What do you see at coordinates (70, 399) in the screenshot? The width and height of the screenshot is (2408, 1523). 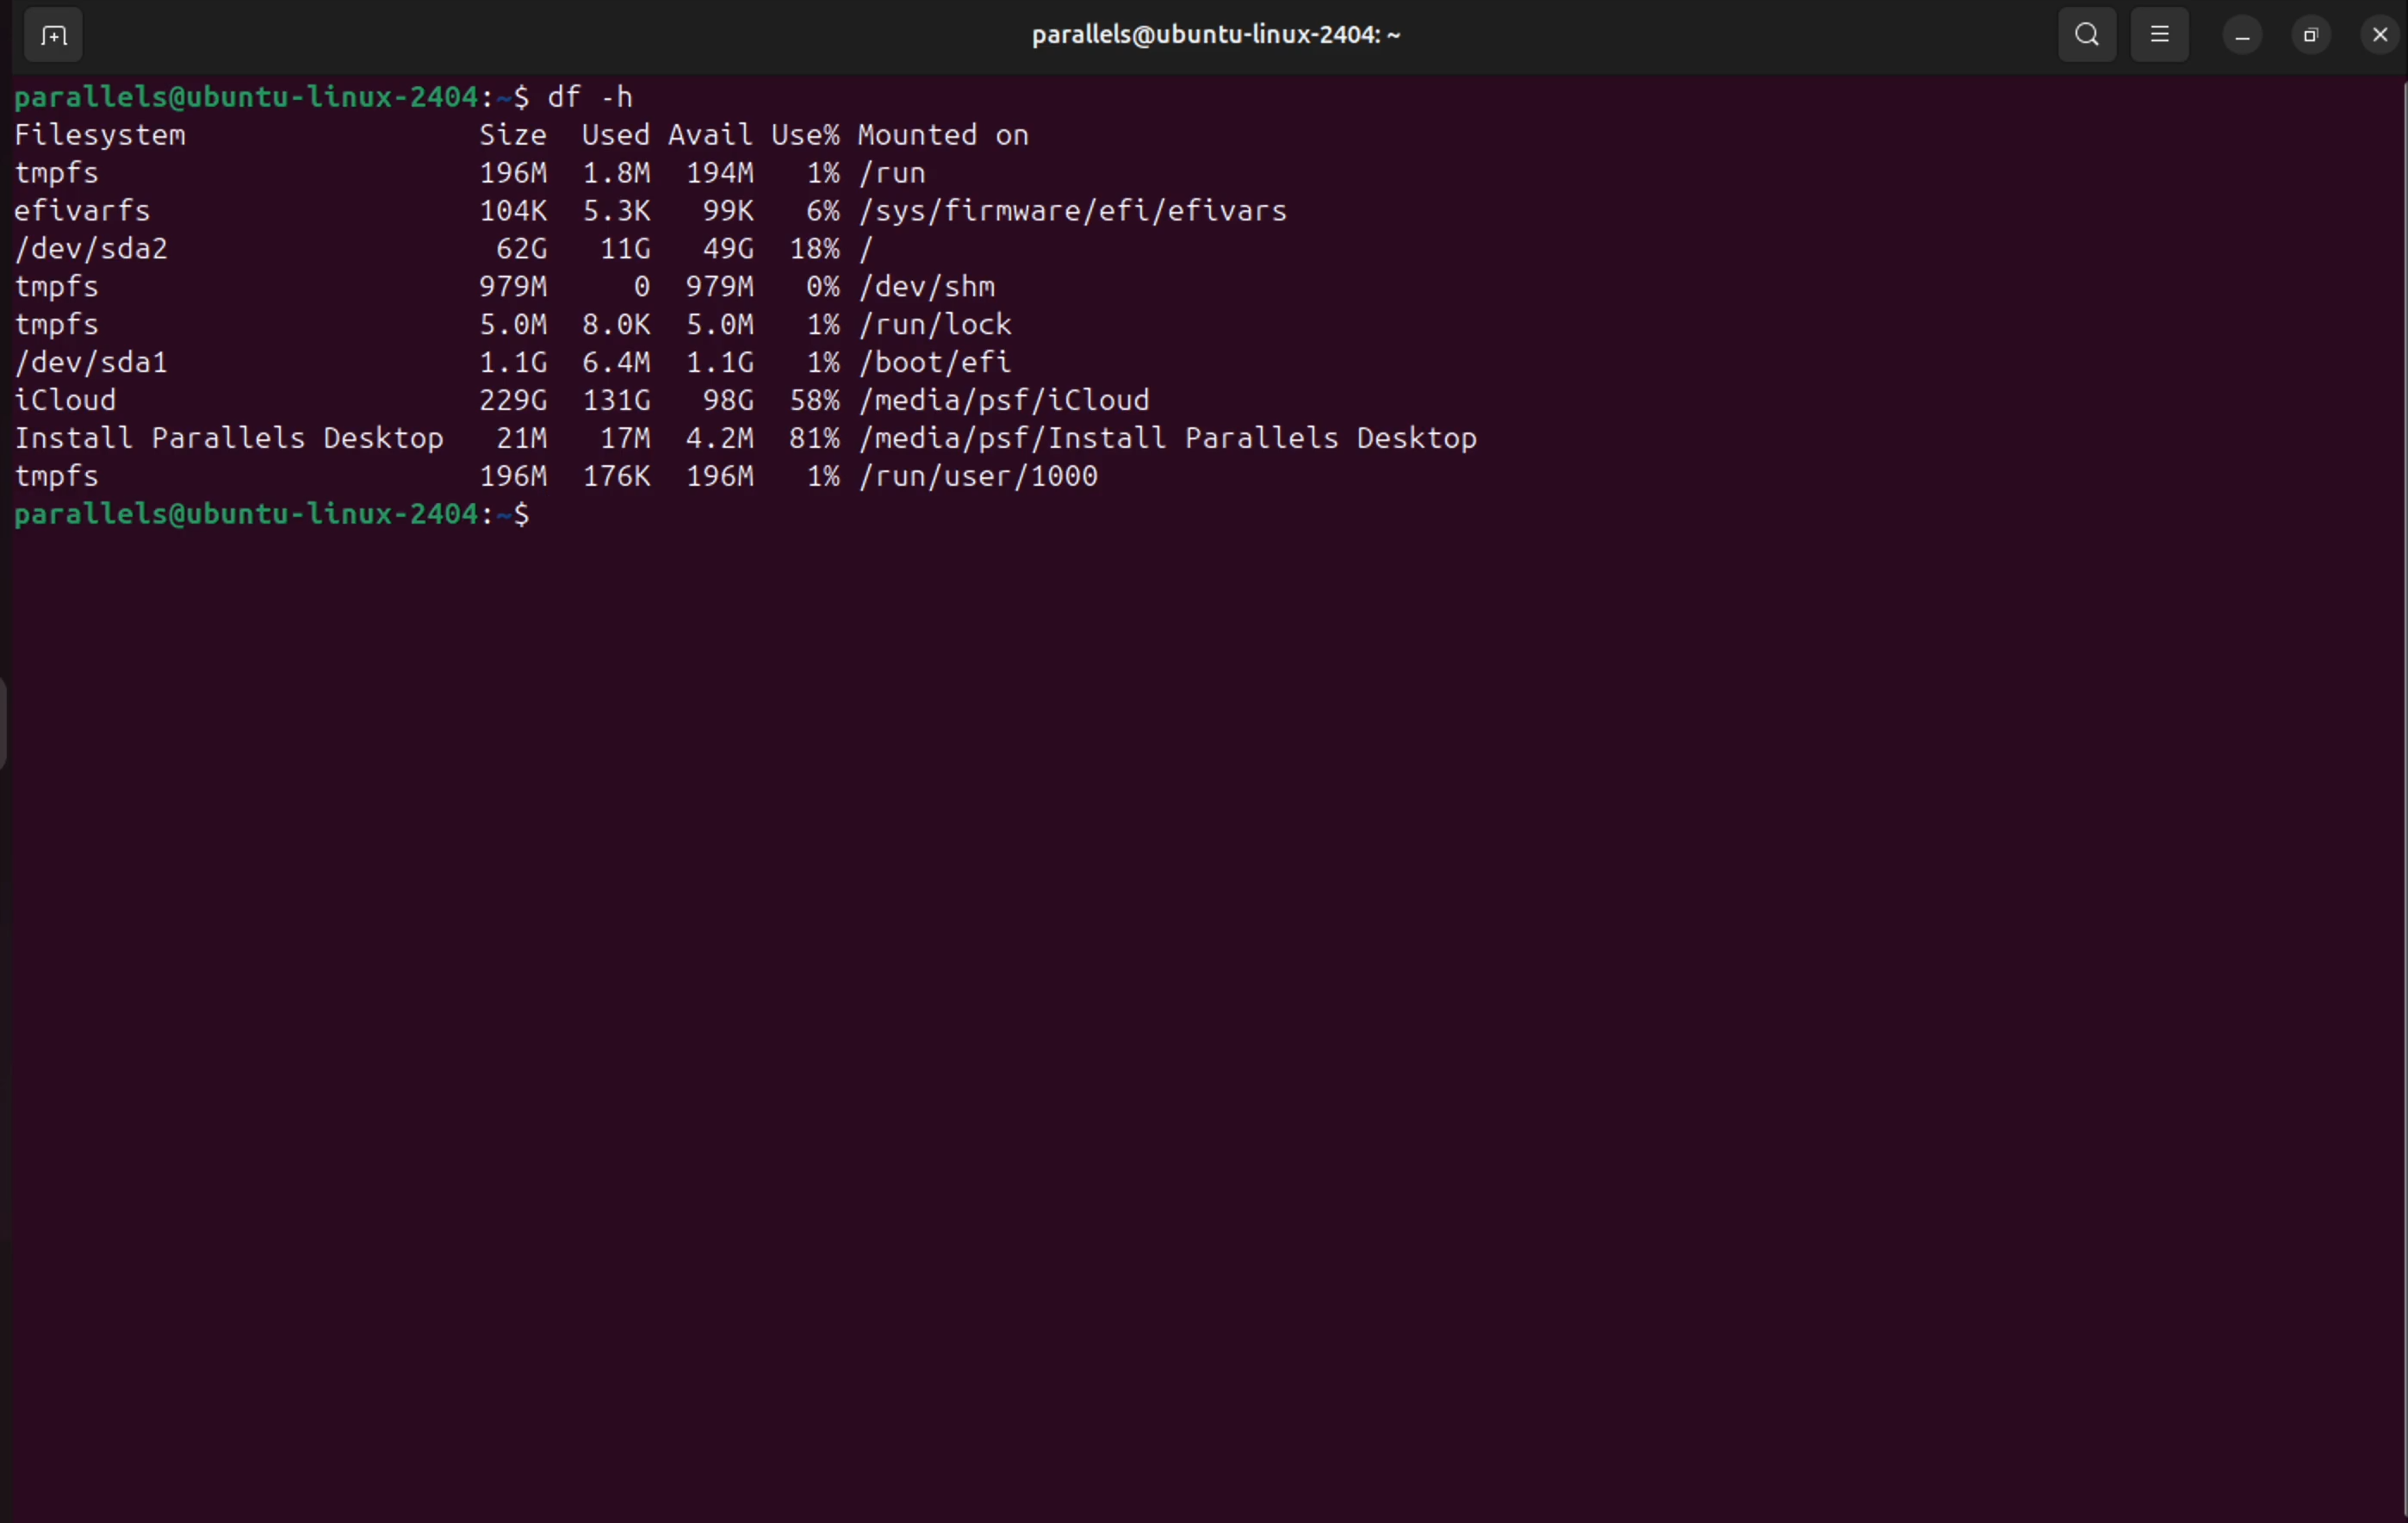 I see `i Cloud` at bounding box center [70, 399].